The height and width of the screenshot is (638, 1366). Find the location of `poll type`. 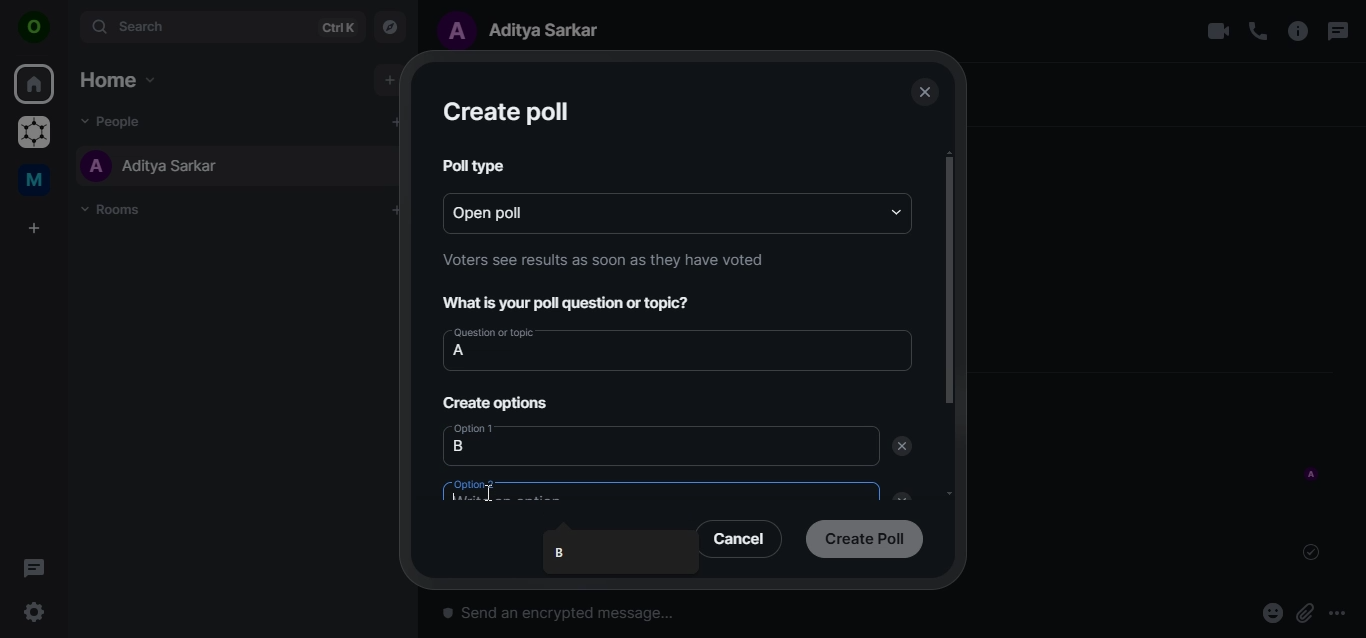

poll type is located at coordinates (470, 164).